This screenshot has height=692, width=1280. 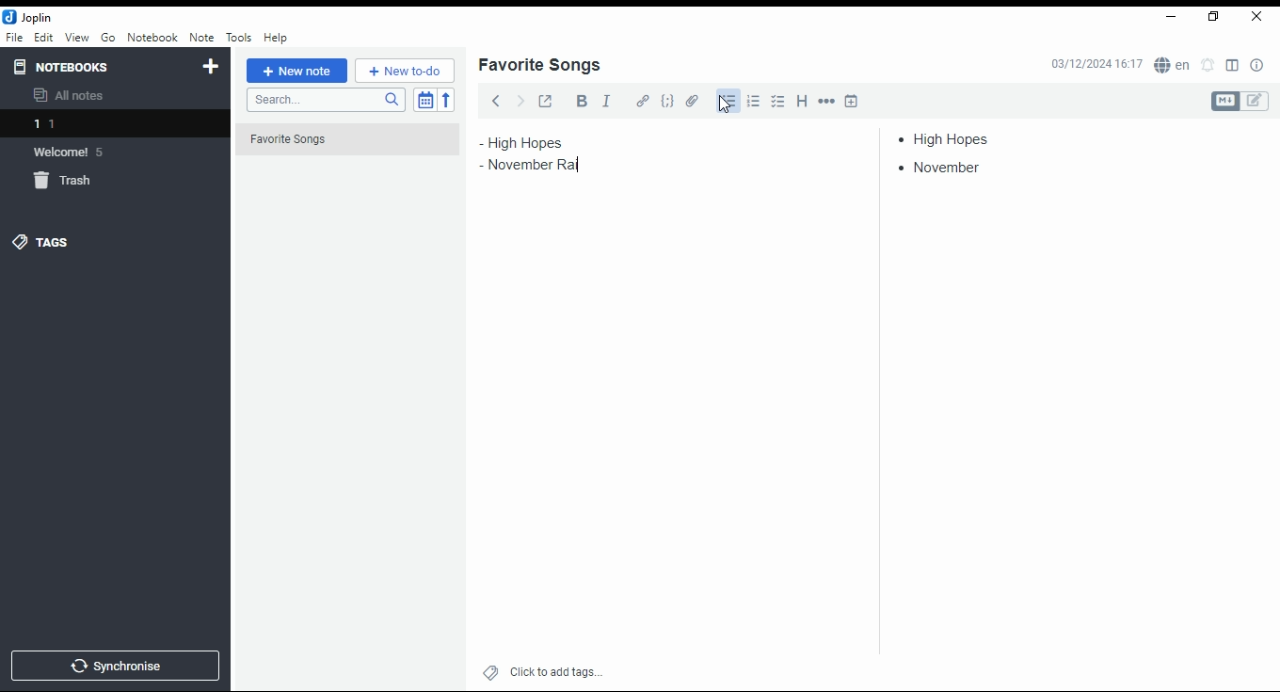 What do you see at coordinates (337, 140) in the screenshot?
I see `Favorite Songs` at bounding box center [337, 140].